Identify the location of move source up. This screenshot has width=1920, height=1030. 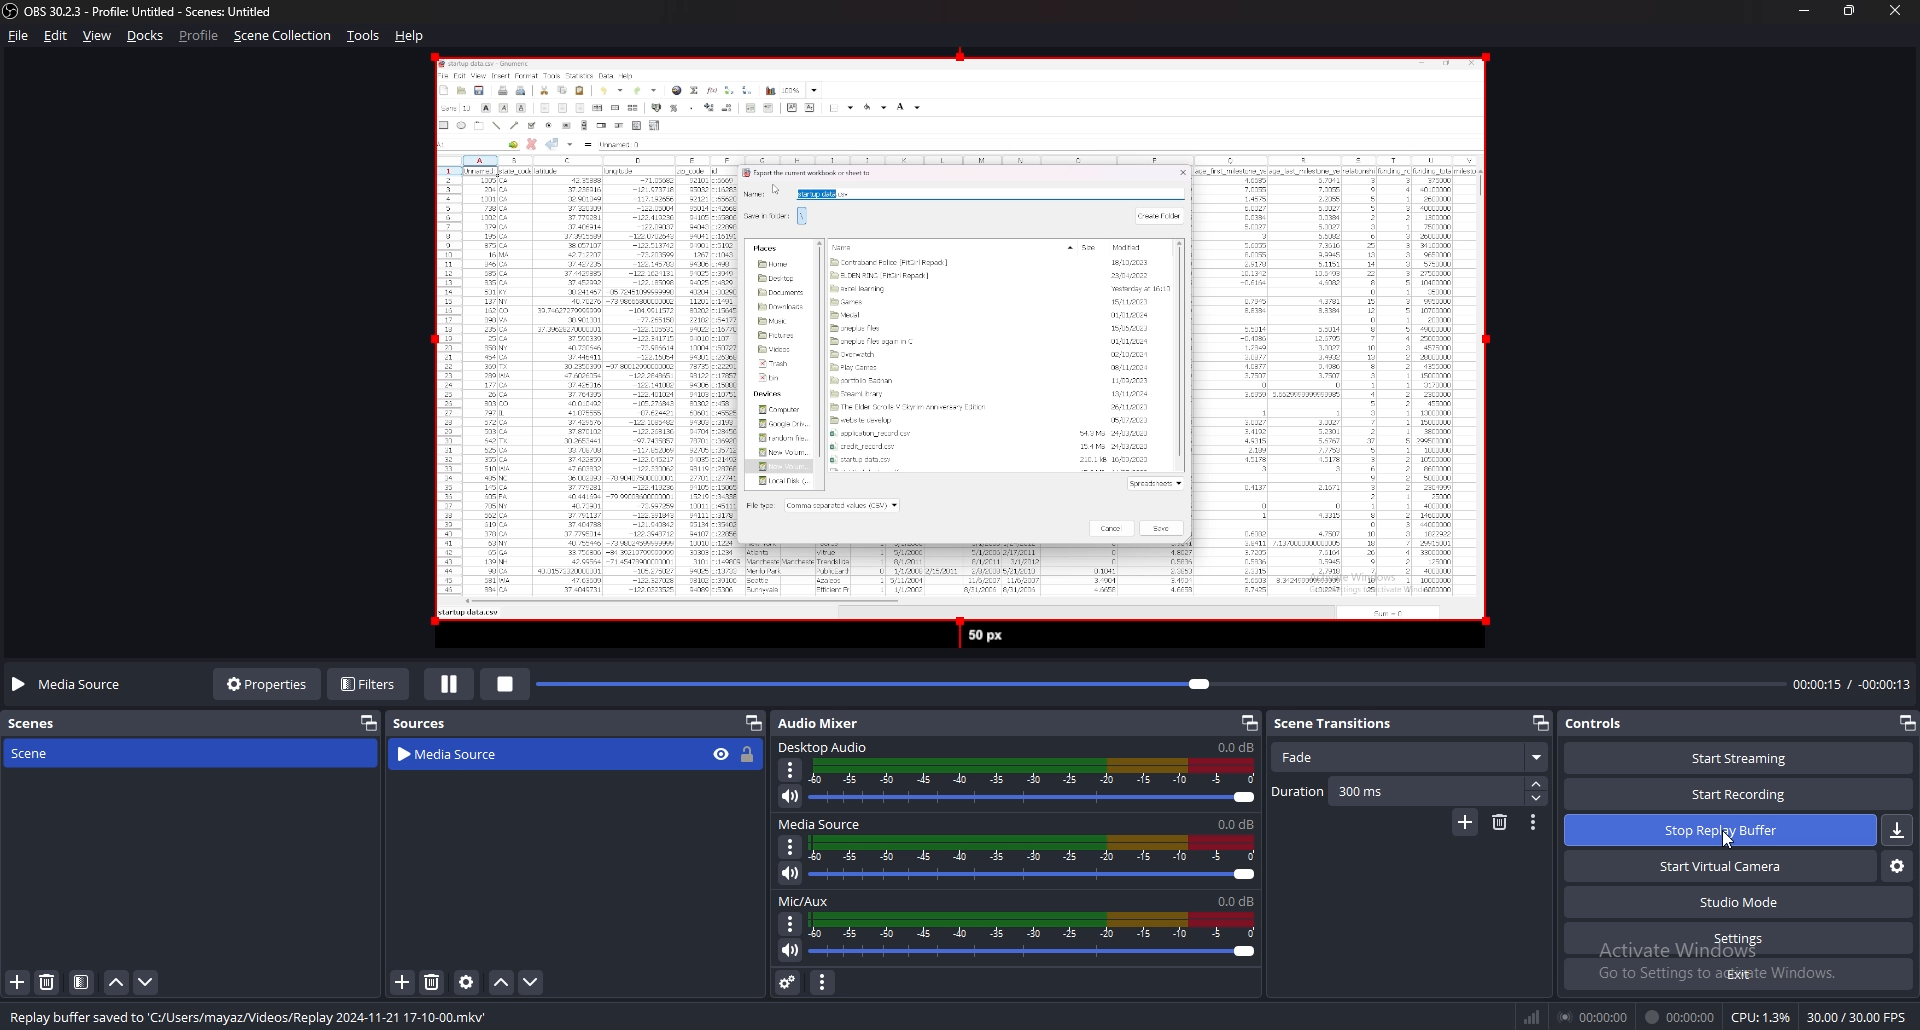
(502, 982).